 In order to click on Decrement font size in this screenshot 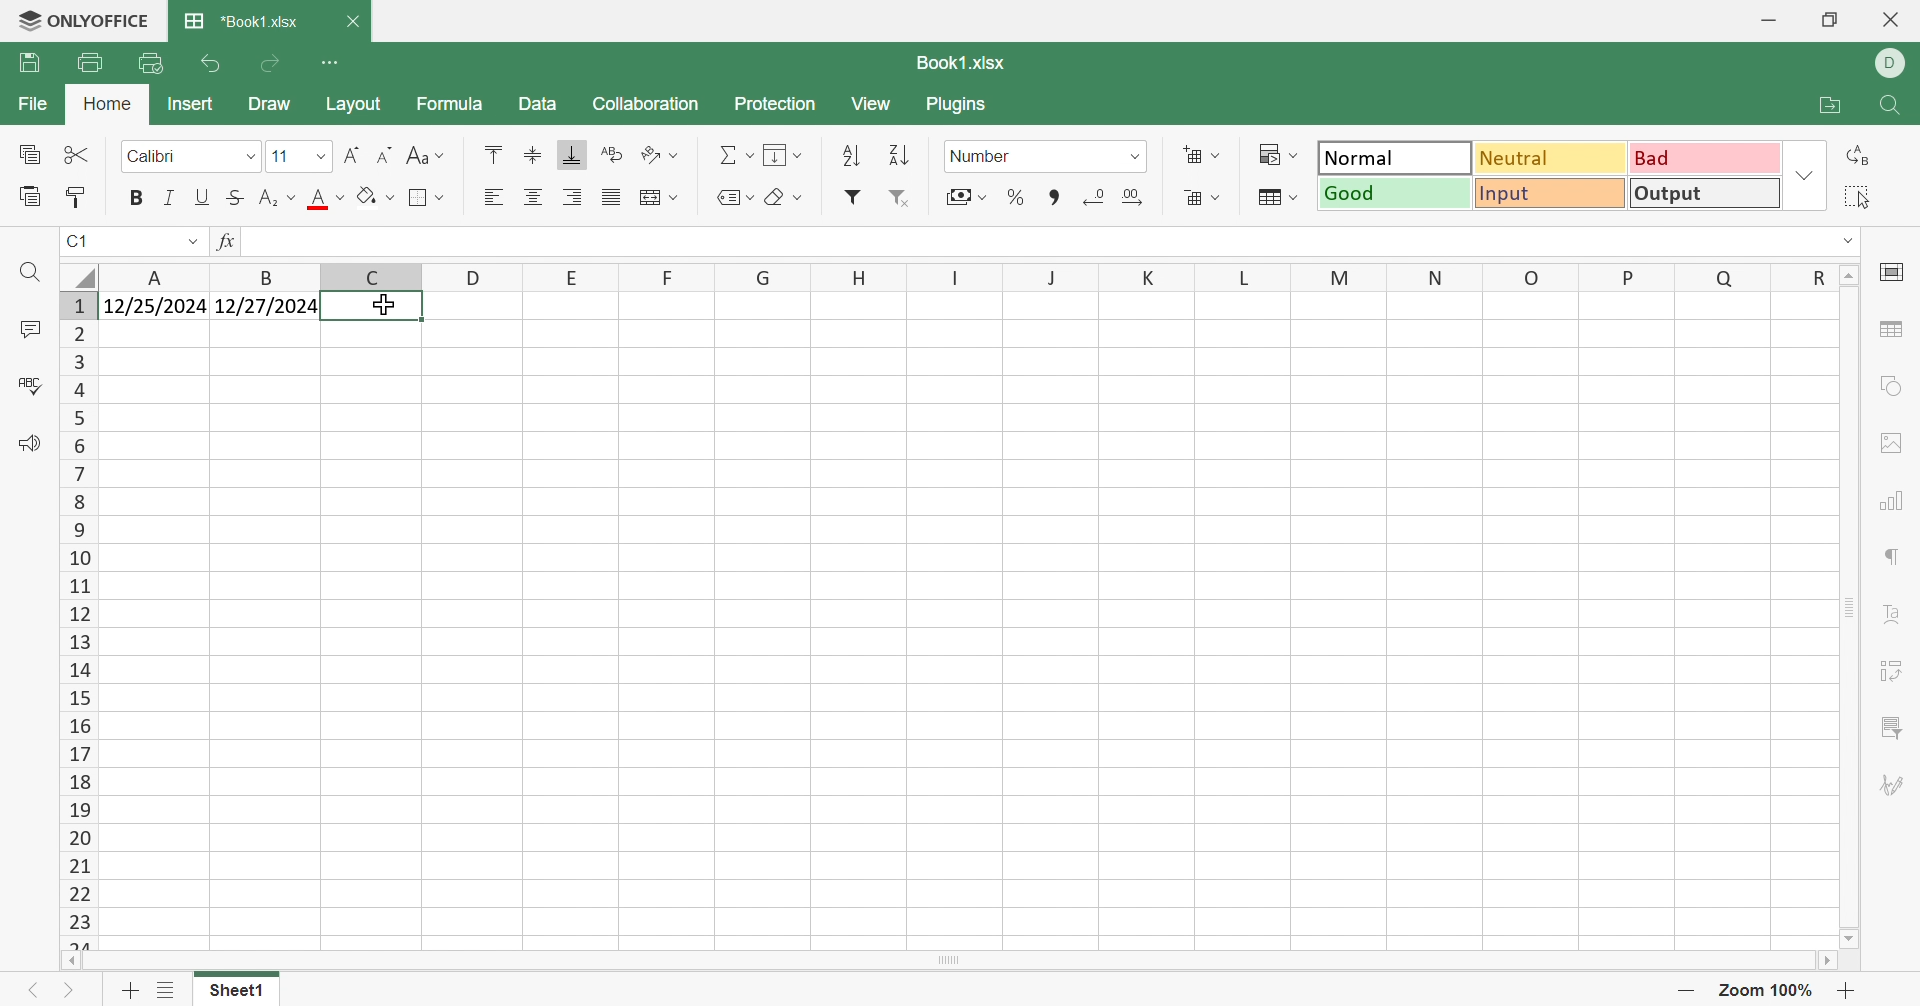, I will do `click(382, 157)`.